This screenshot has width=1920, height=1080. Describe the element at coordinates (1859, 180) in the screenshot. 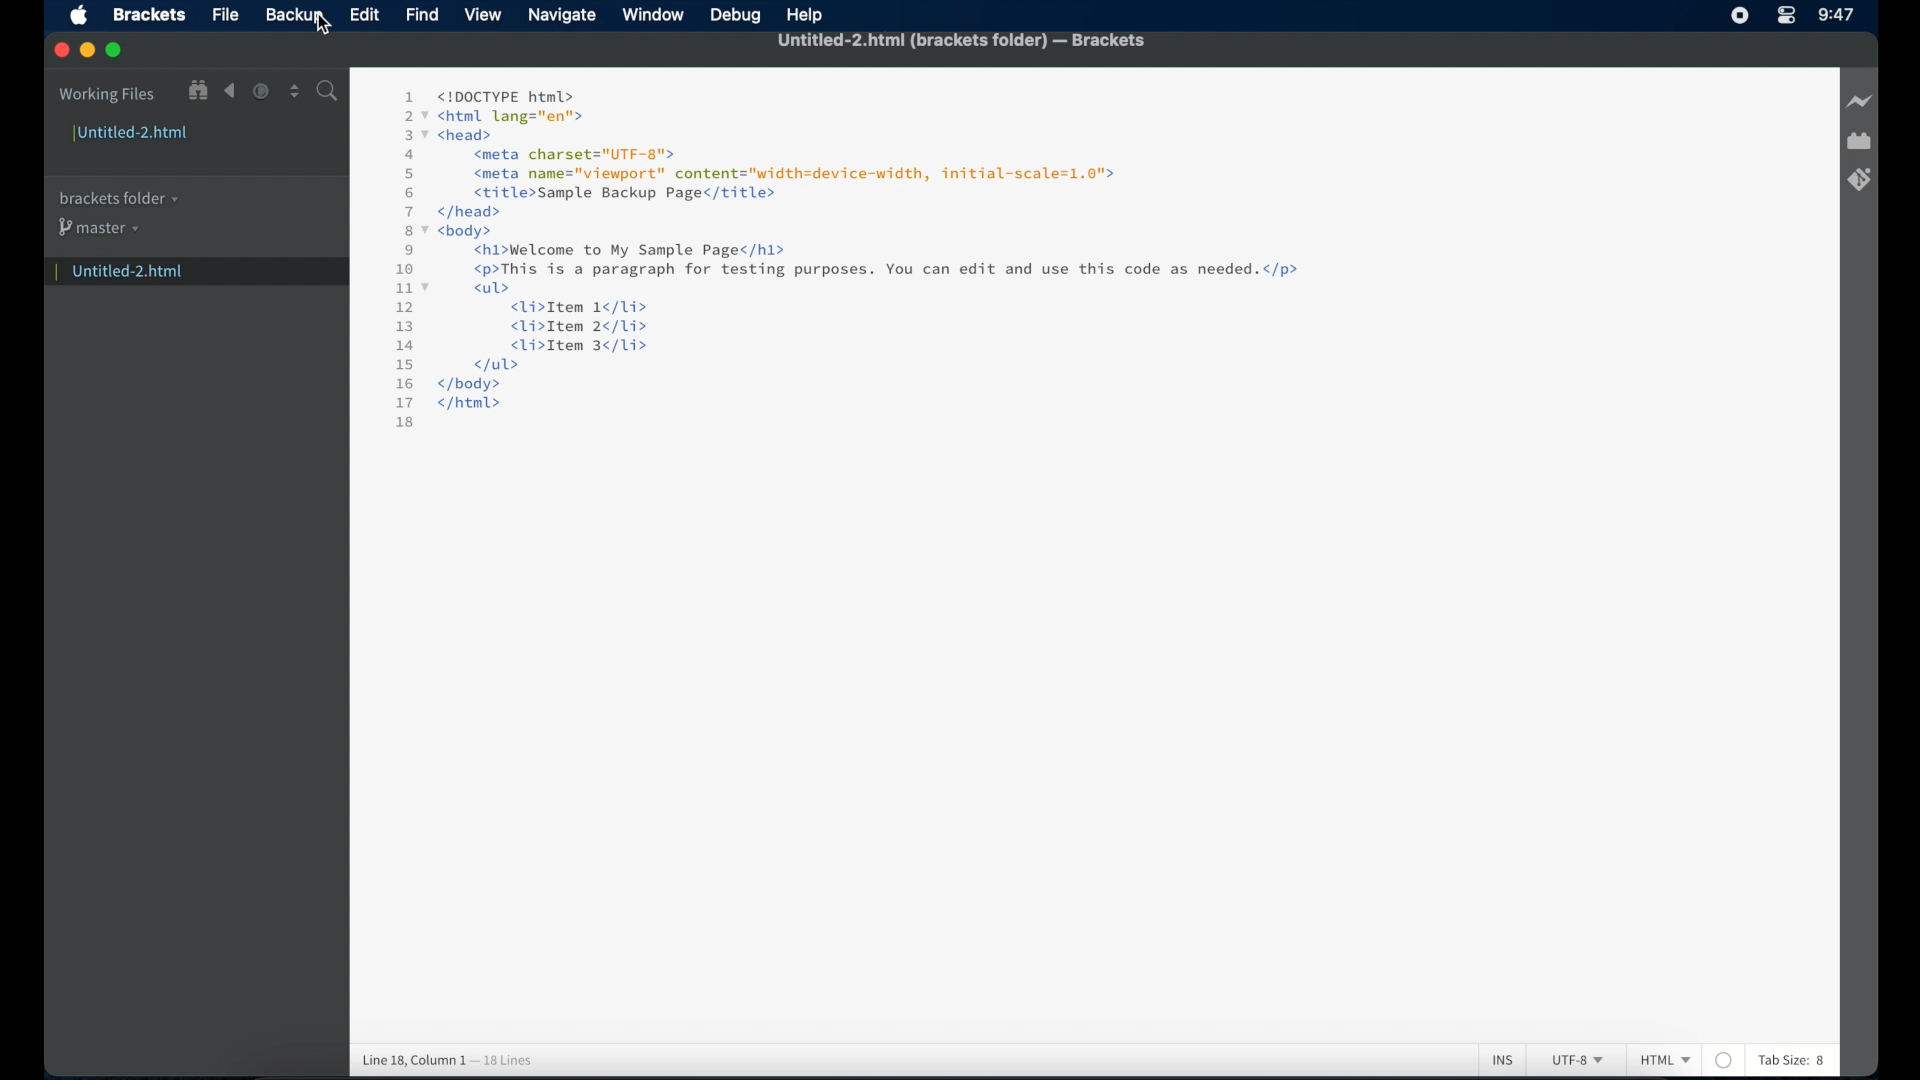

I see `brackets git` at that location.